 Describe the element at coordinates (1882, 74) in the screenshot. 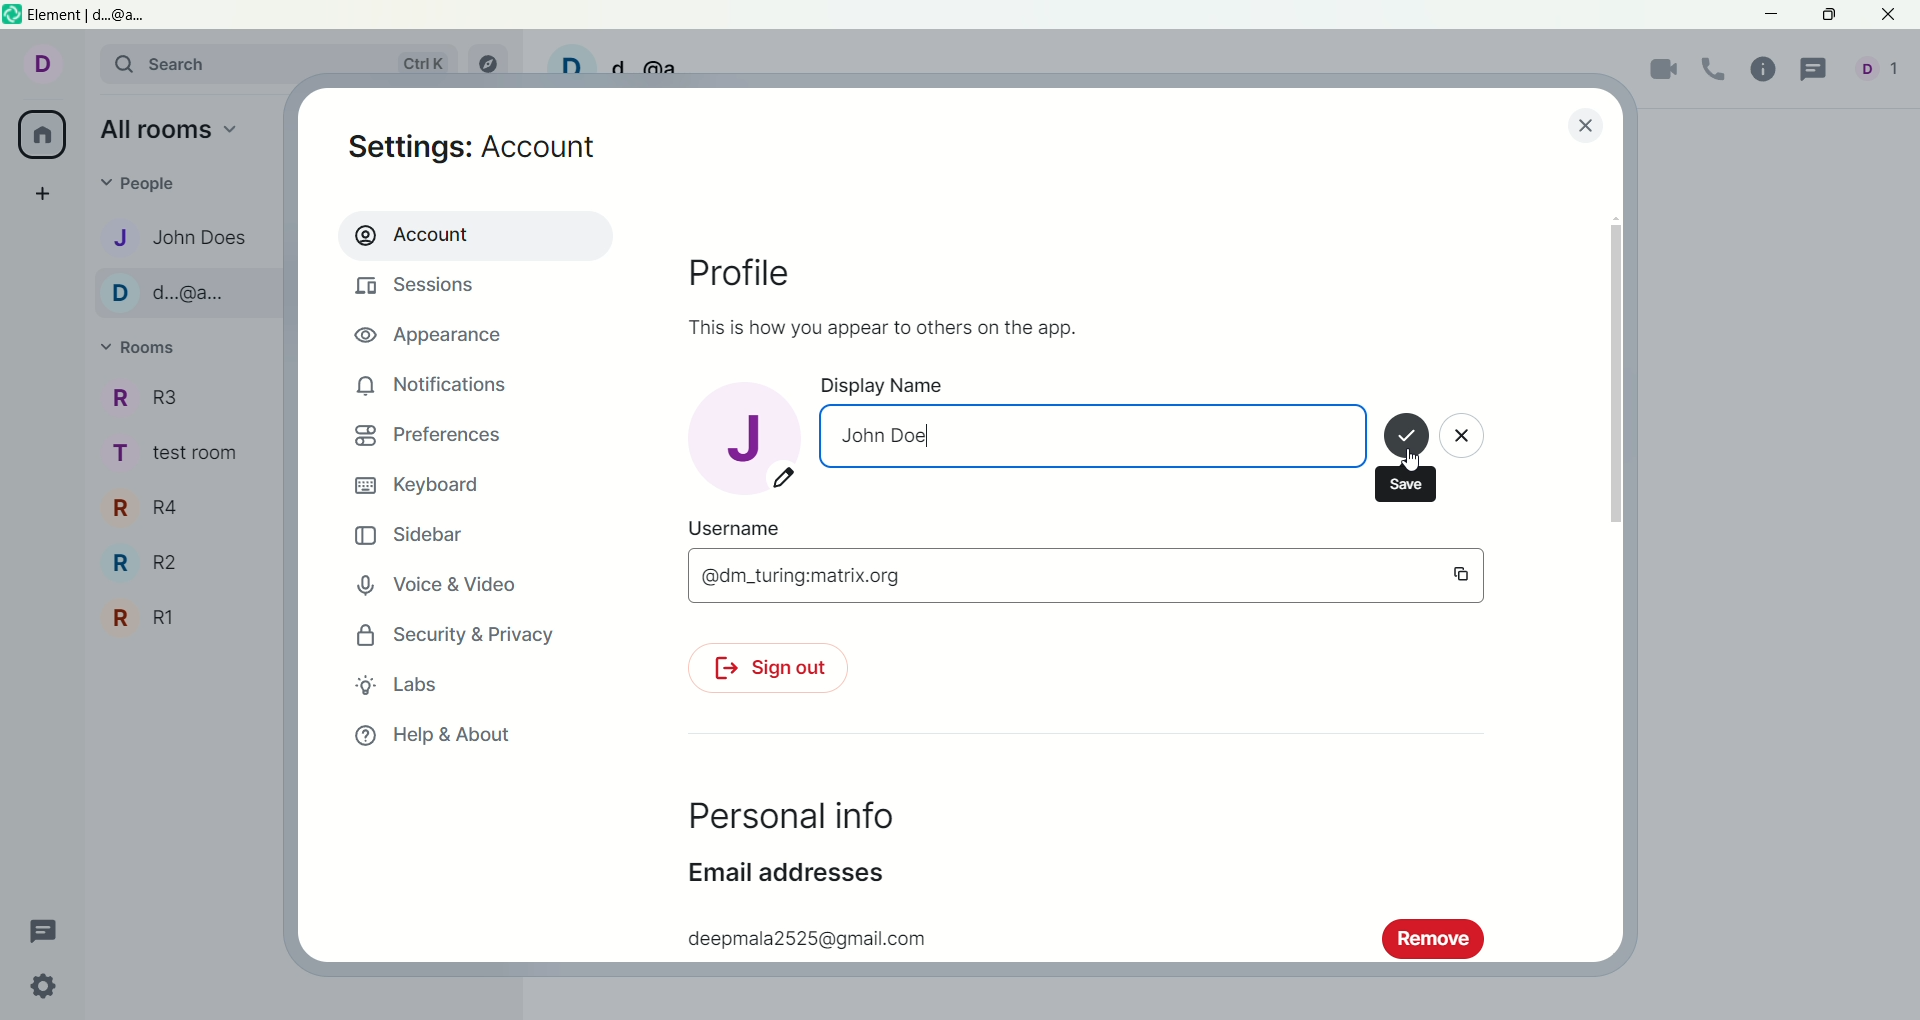

I see `people` at that location.